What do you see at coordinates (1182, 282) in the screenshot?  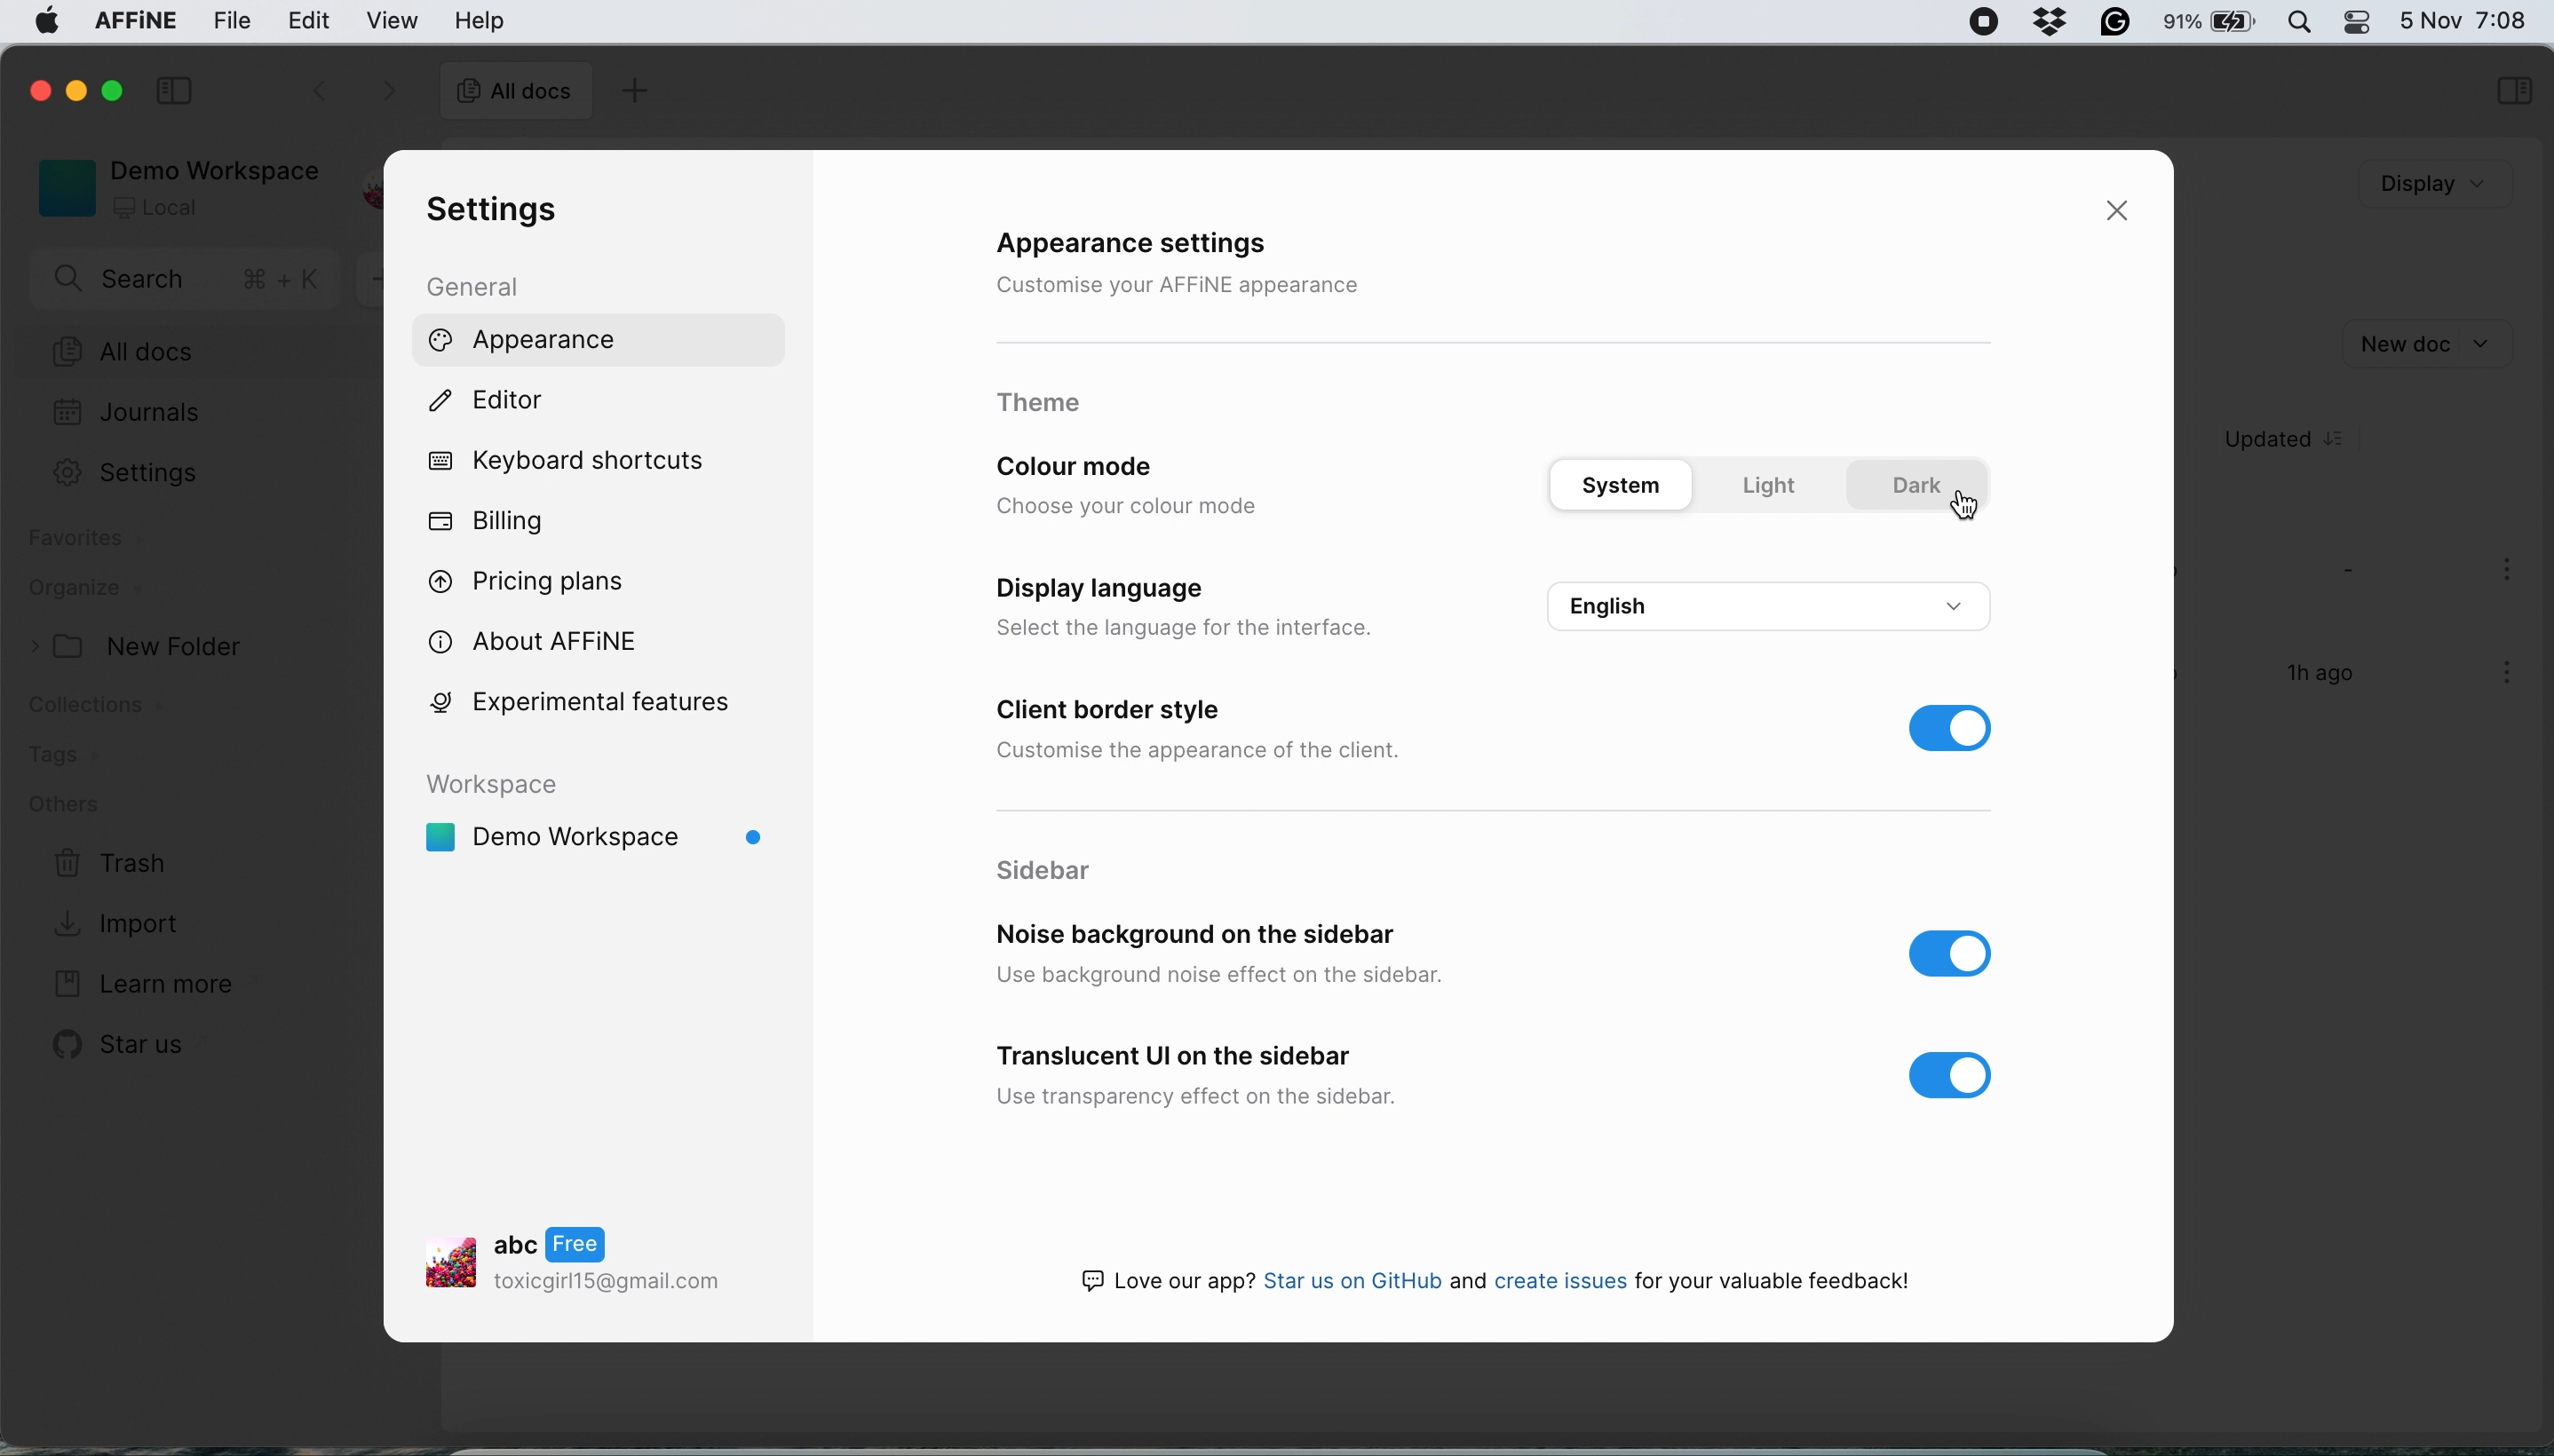 I see `customise your affine appearance` at bounding box center [1182, 282].